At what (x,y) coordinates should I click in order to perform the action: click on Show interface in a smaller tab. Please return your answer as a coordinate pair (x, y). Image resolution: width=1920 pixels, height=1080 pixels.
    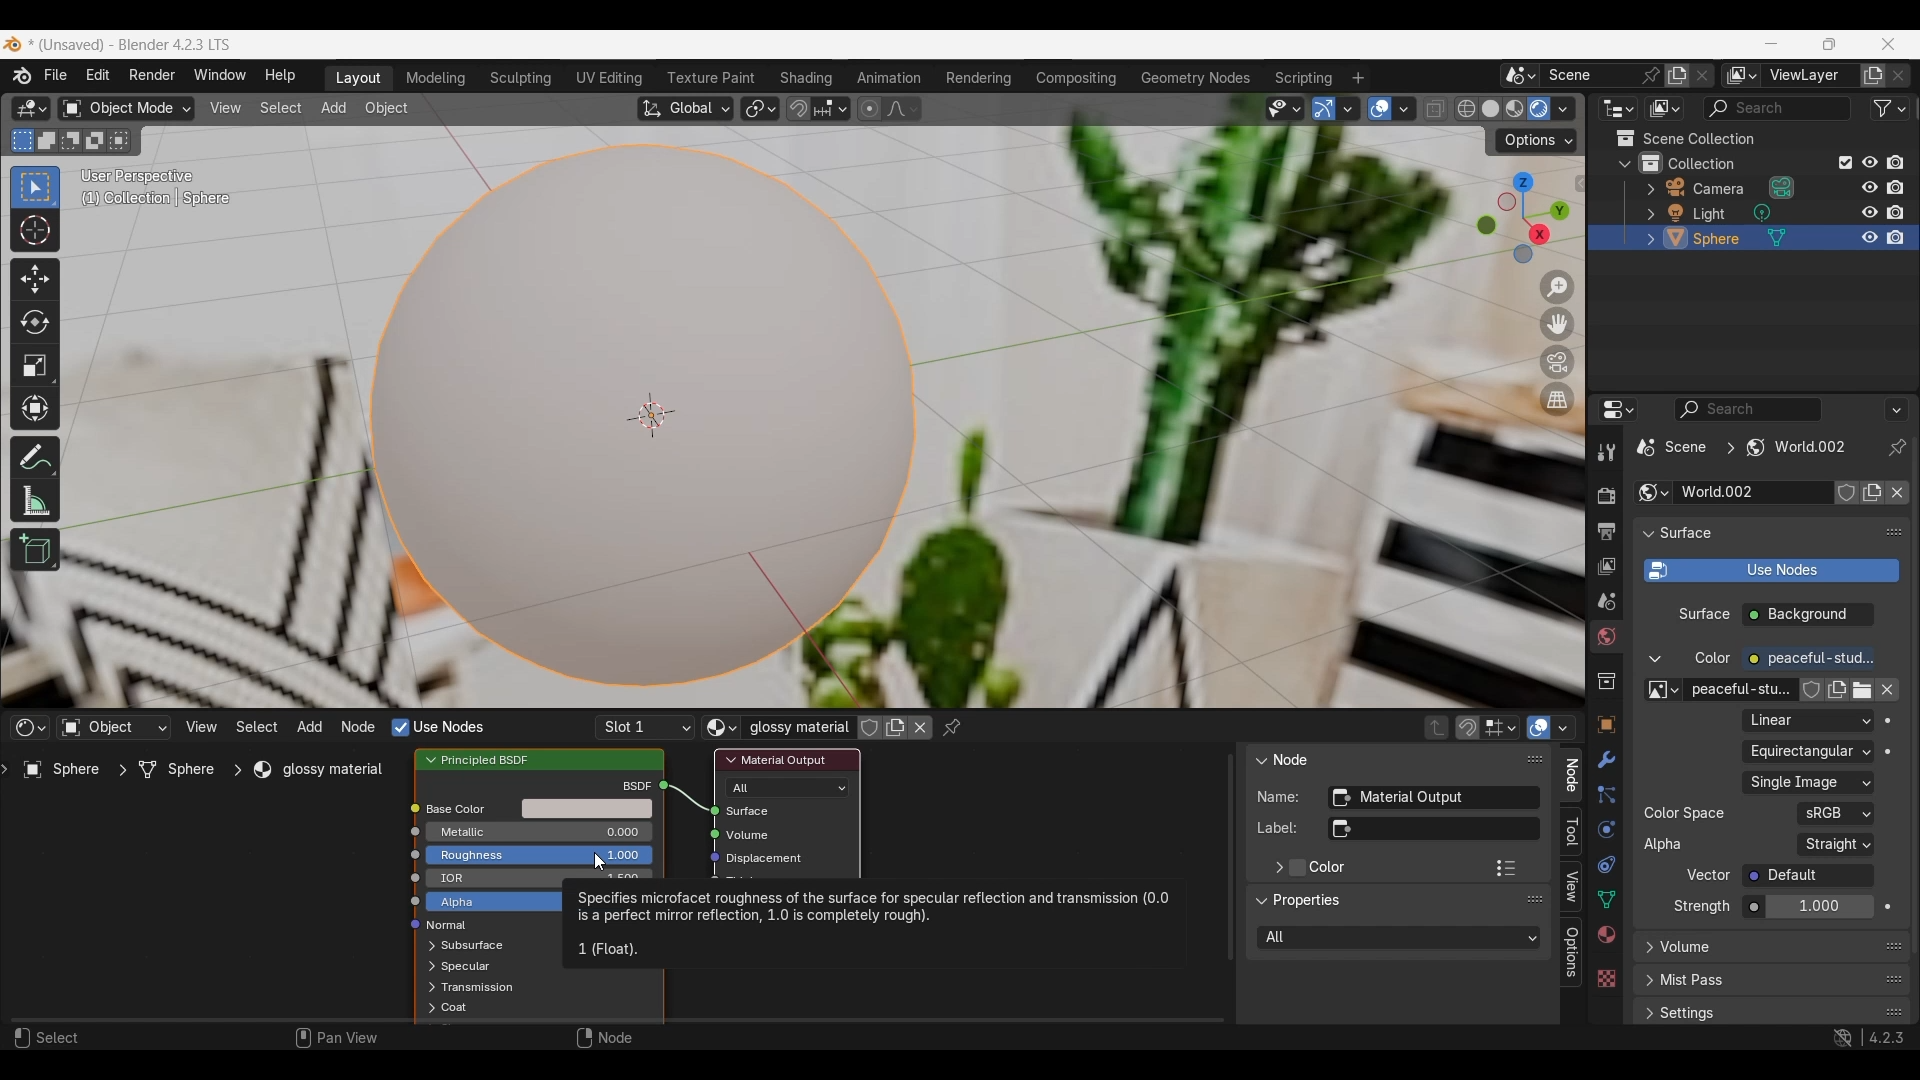
    Looking at the image, I should click on (1830, 44).